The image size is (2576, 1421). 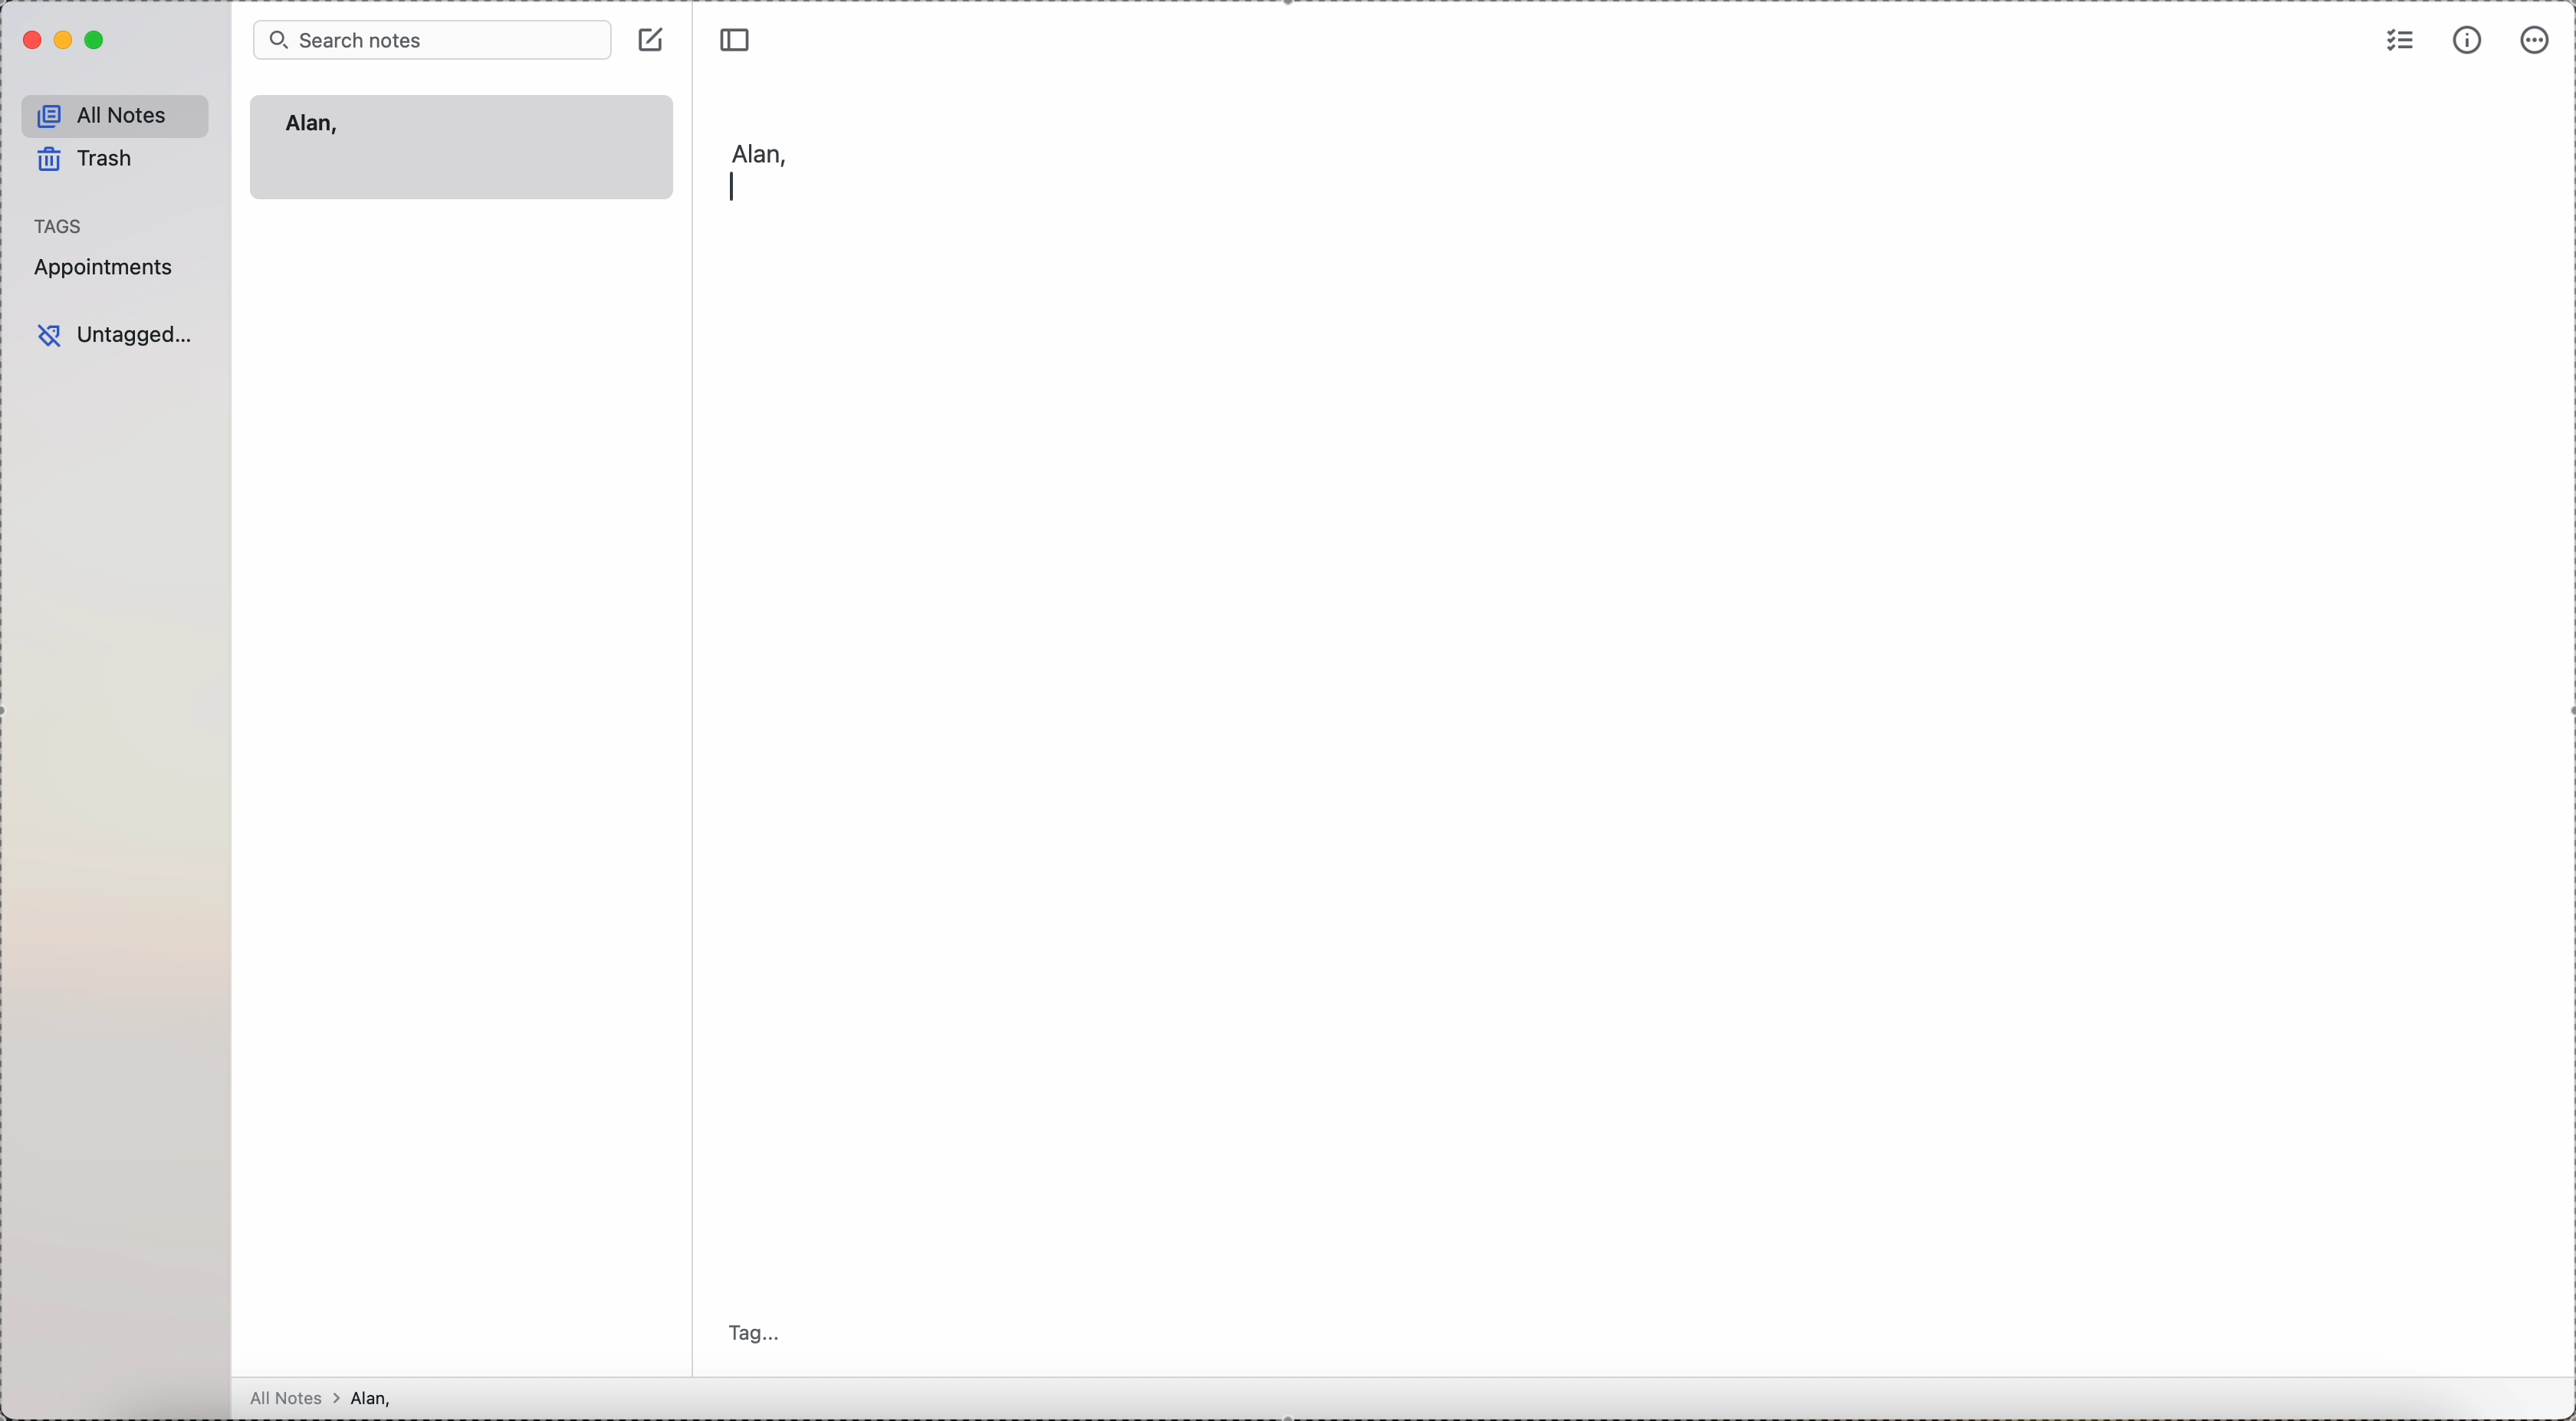 What do you see at coordinates (2468, 41) in the screenshot?
I see `metrics` at bounding box center [2468, 41].